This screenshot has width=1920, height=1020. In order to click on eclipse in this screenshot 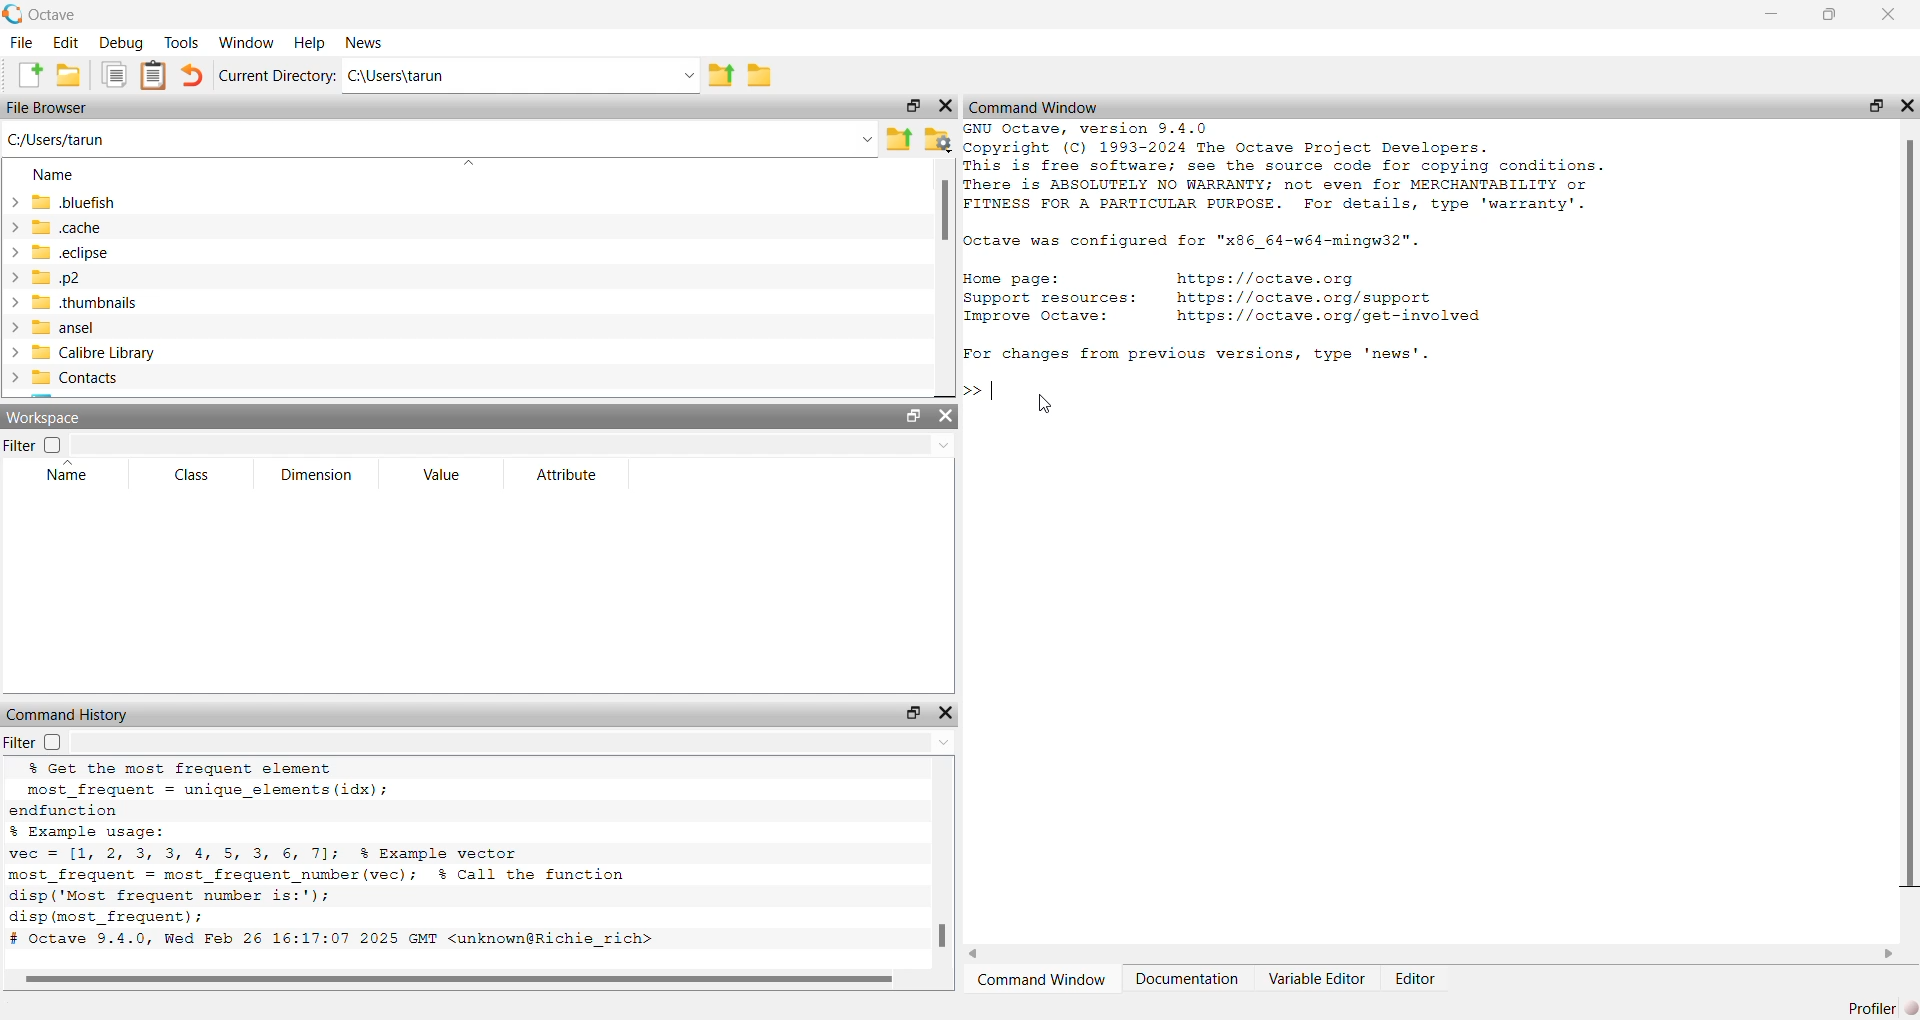, I will do `click(72, 252)`.